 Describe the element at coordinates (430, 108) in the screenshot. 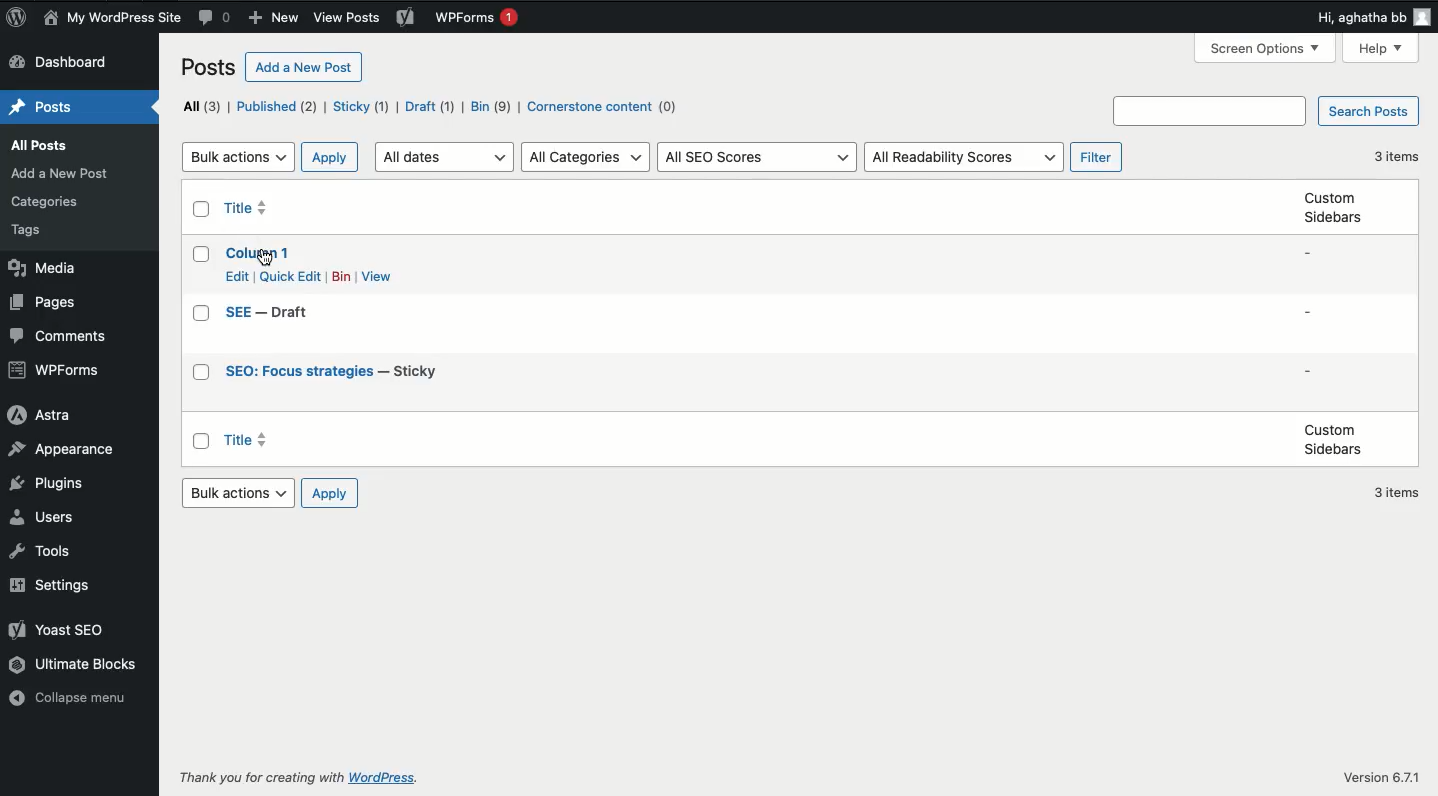

I see `Draft` at that location.